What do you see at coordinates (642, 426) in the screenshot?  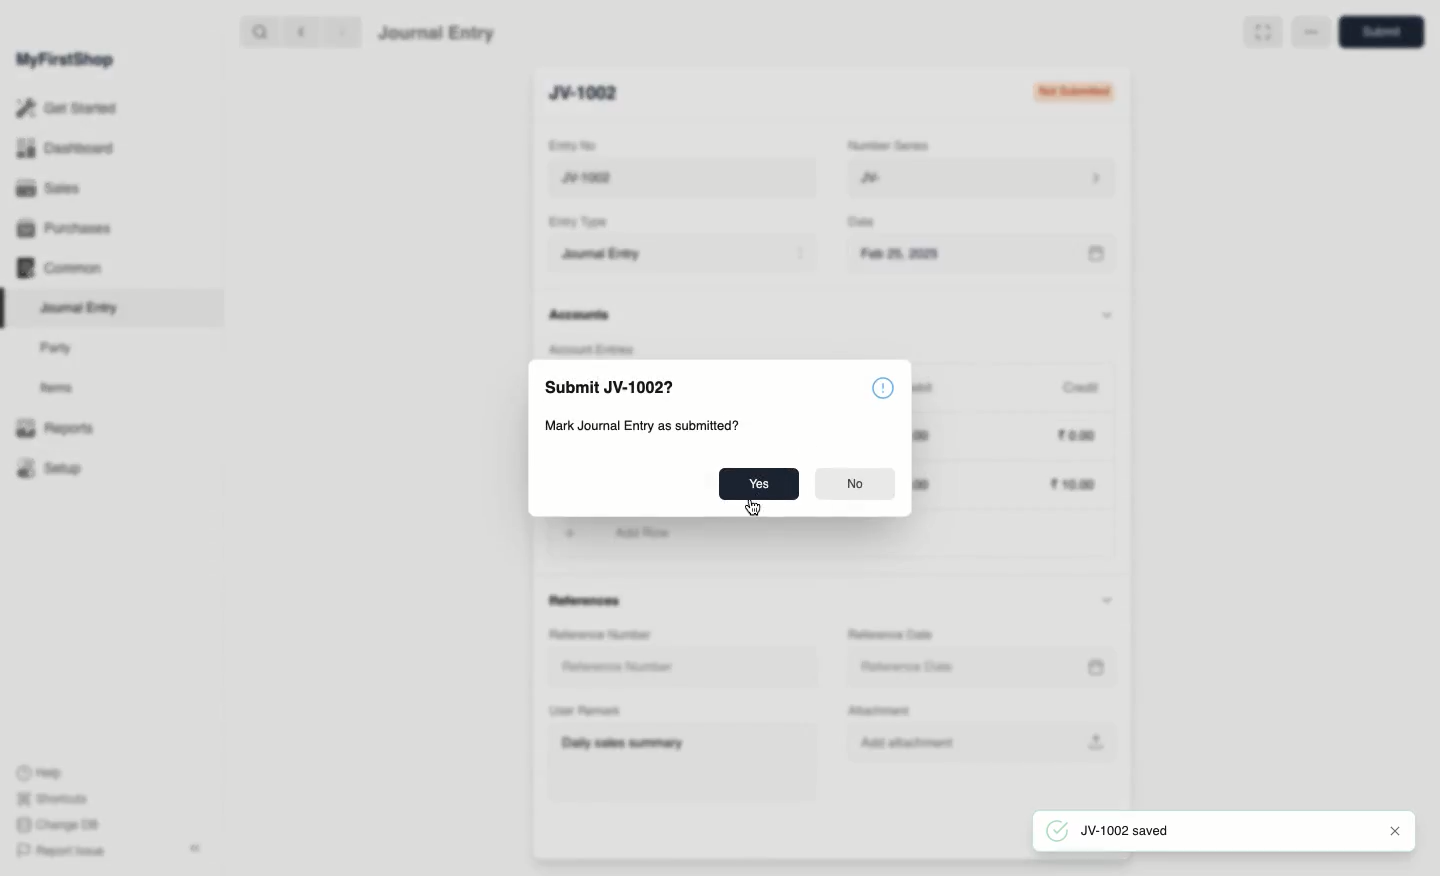 I see `Mark Journal Entry as submitted?` at bounding box center [642, 426].